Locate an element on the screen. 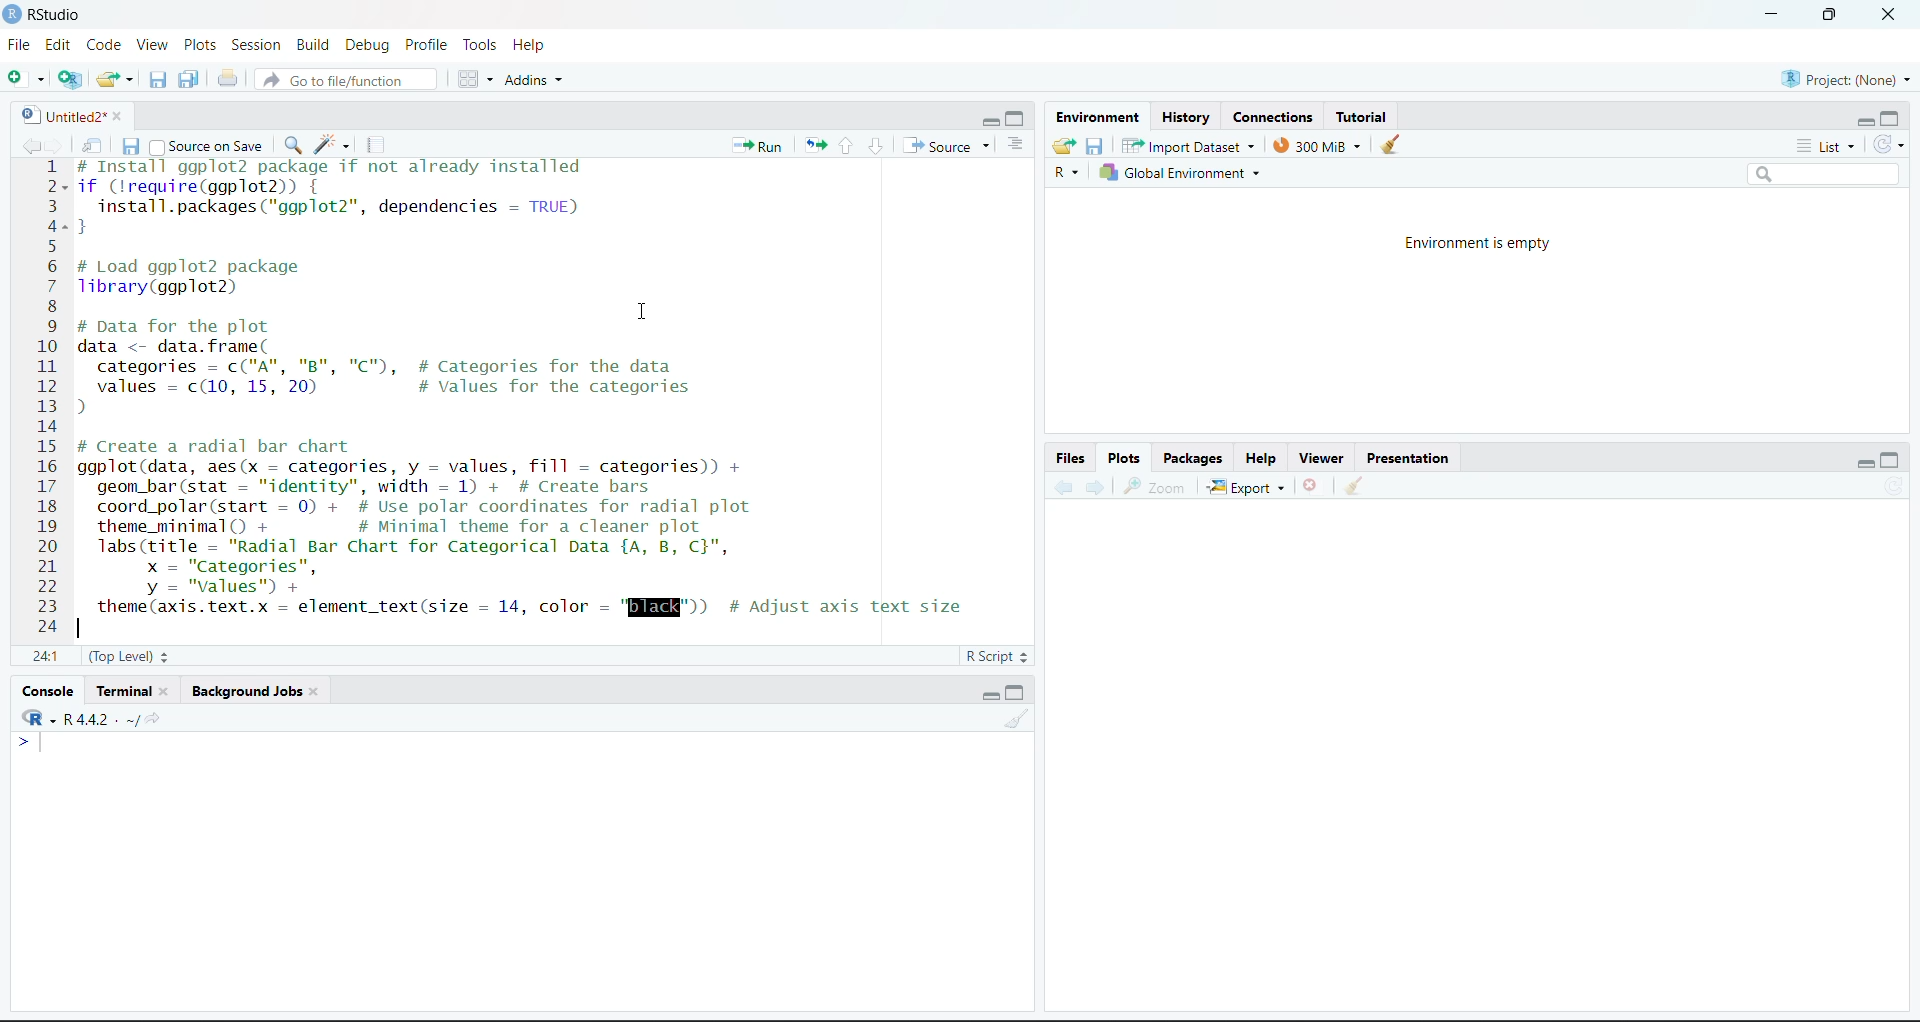 The image size is (1920, 1022). global Environment  is located at coordinates (1184, 172).